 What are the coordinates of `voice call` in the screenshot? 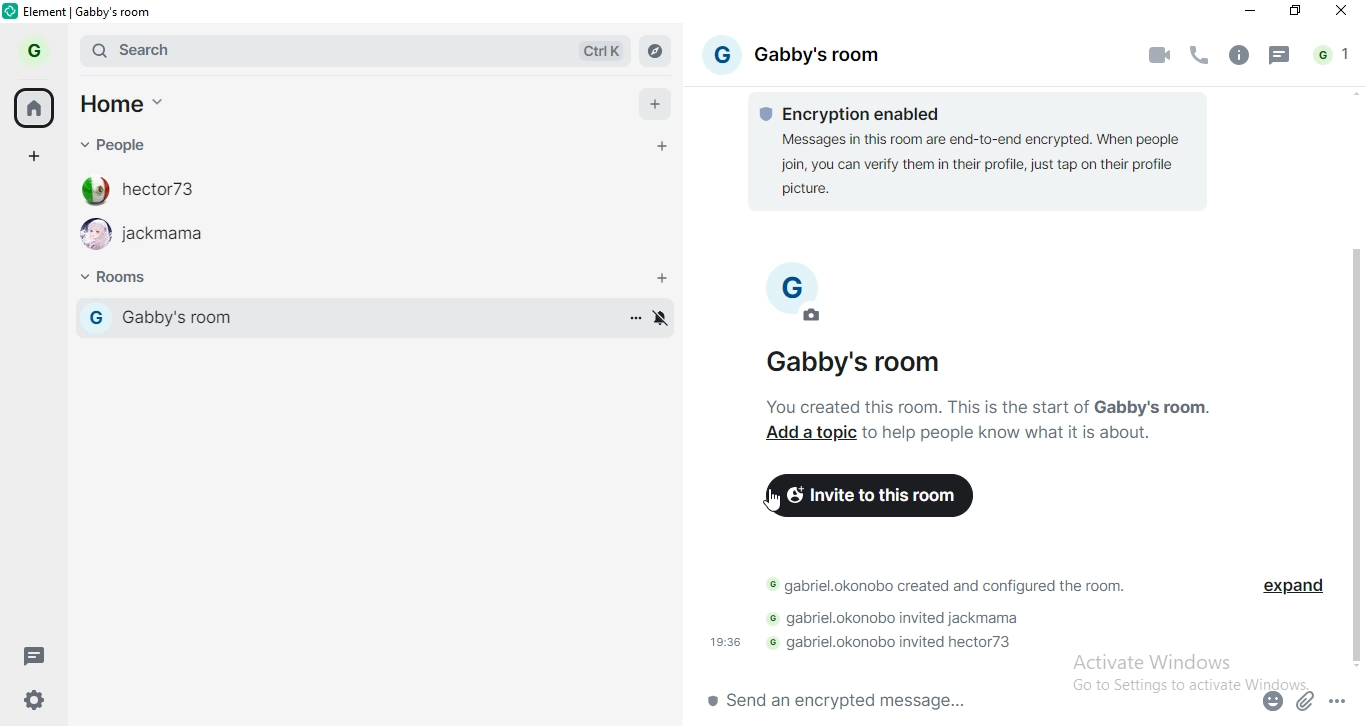 It's located at (1200, 56).